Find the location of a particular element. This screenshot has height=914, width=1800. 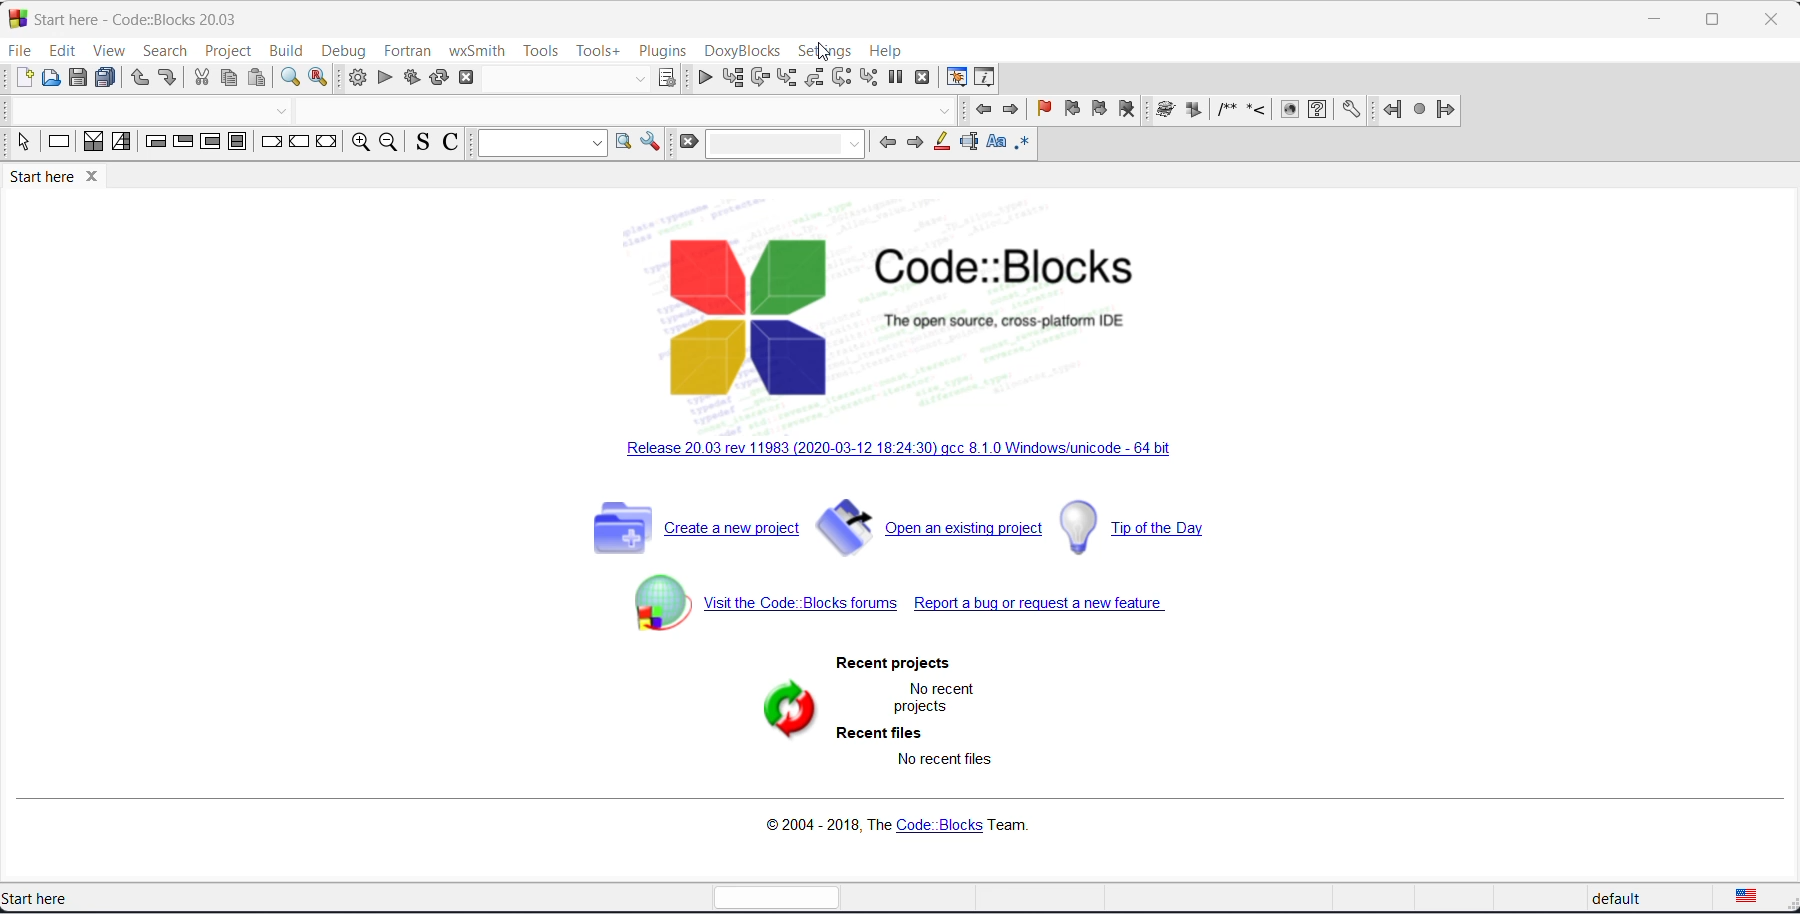

jump back is located at coordinates (1393, 109).